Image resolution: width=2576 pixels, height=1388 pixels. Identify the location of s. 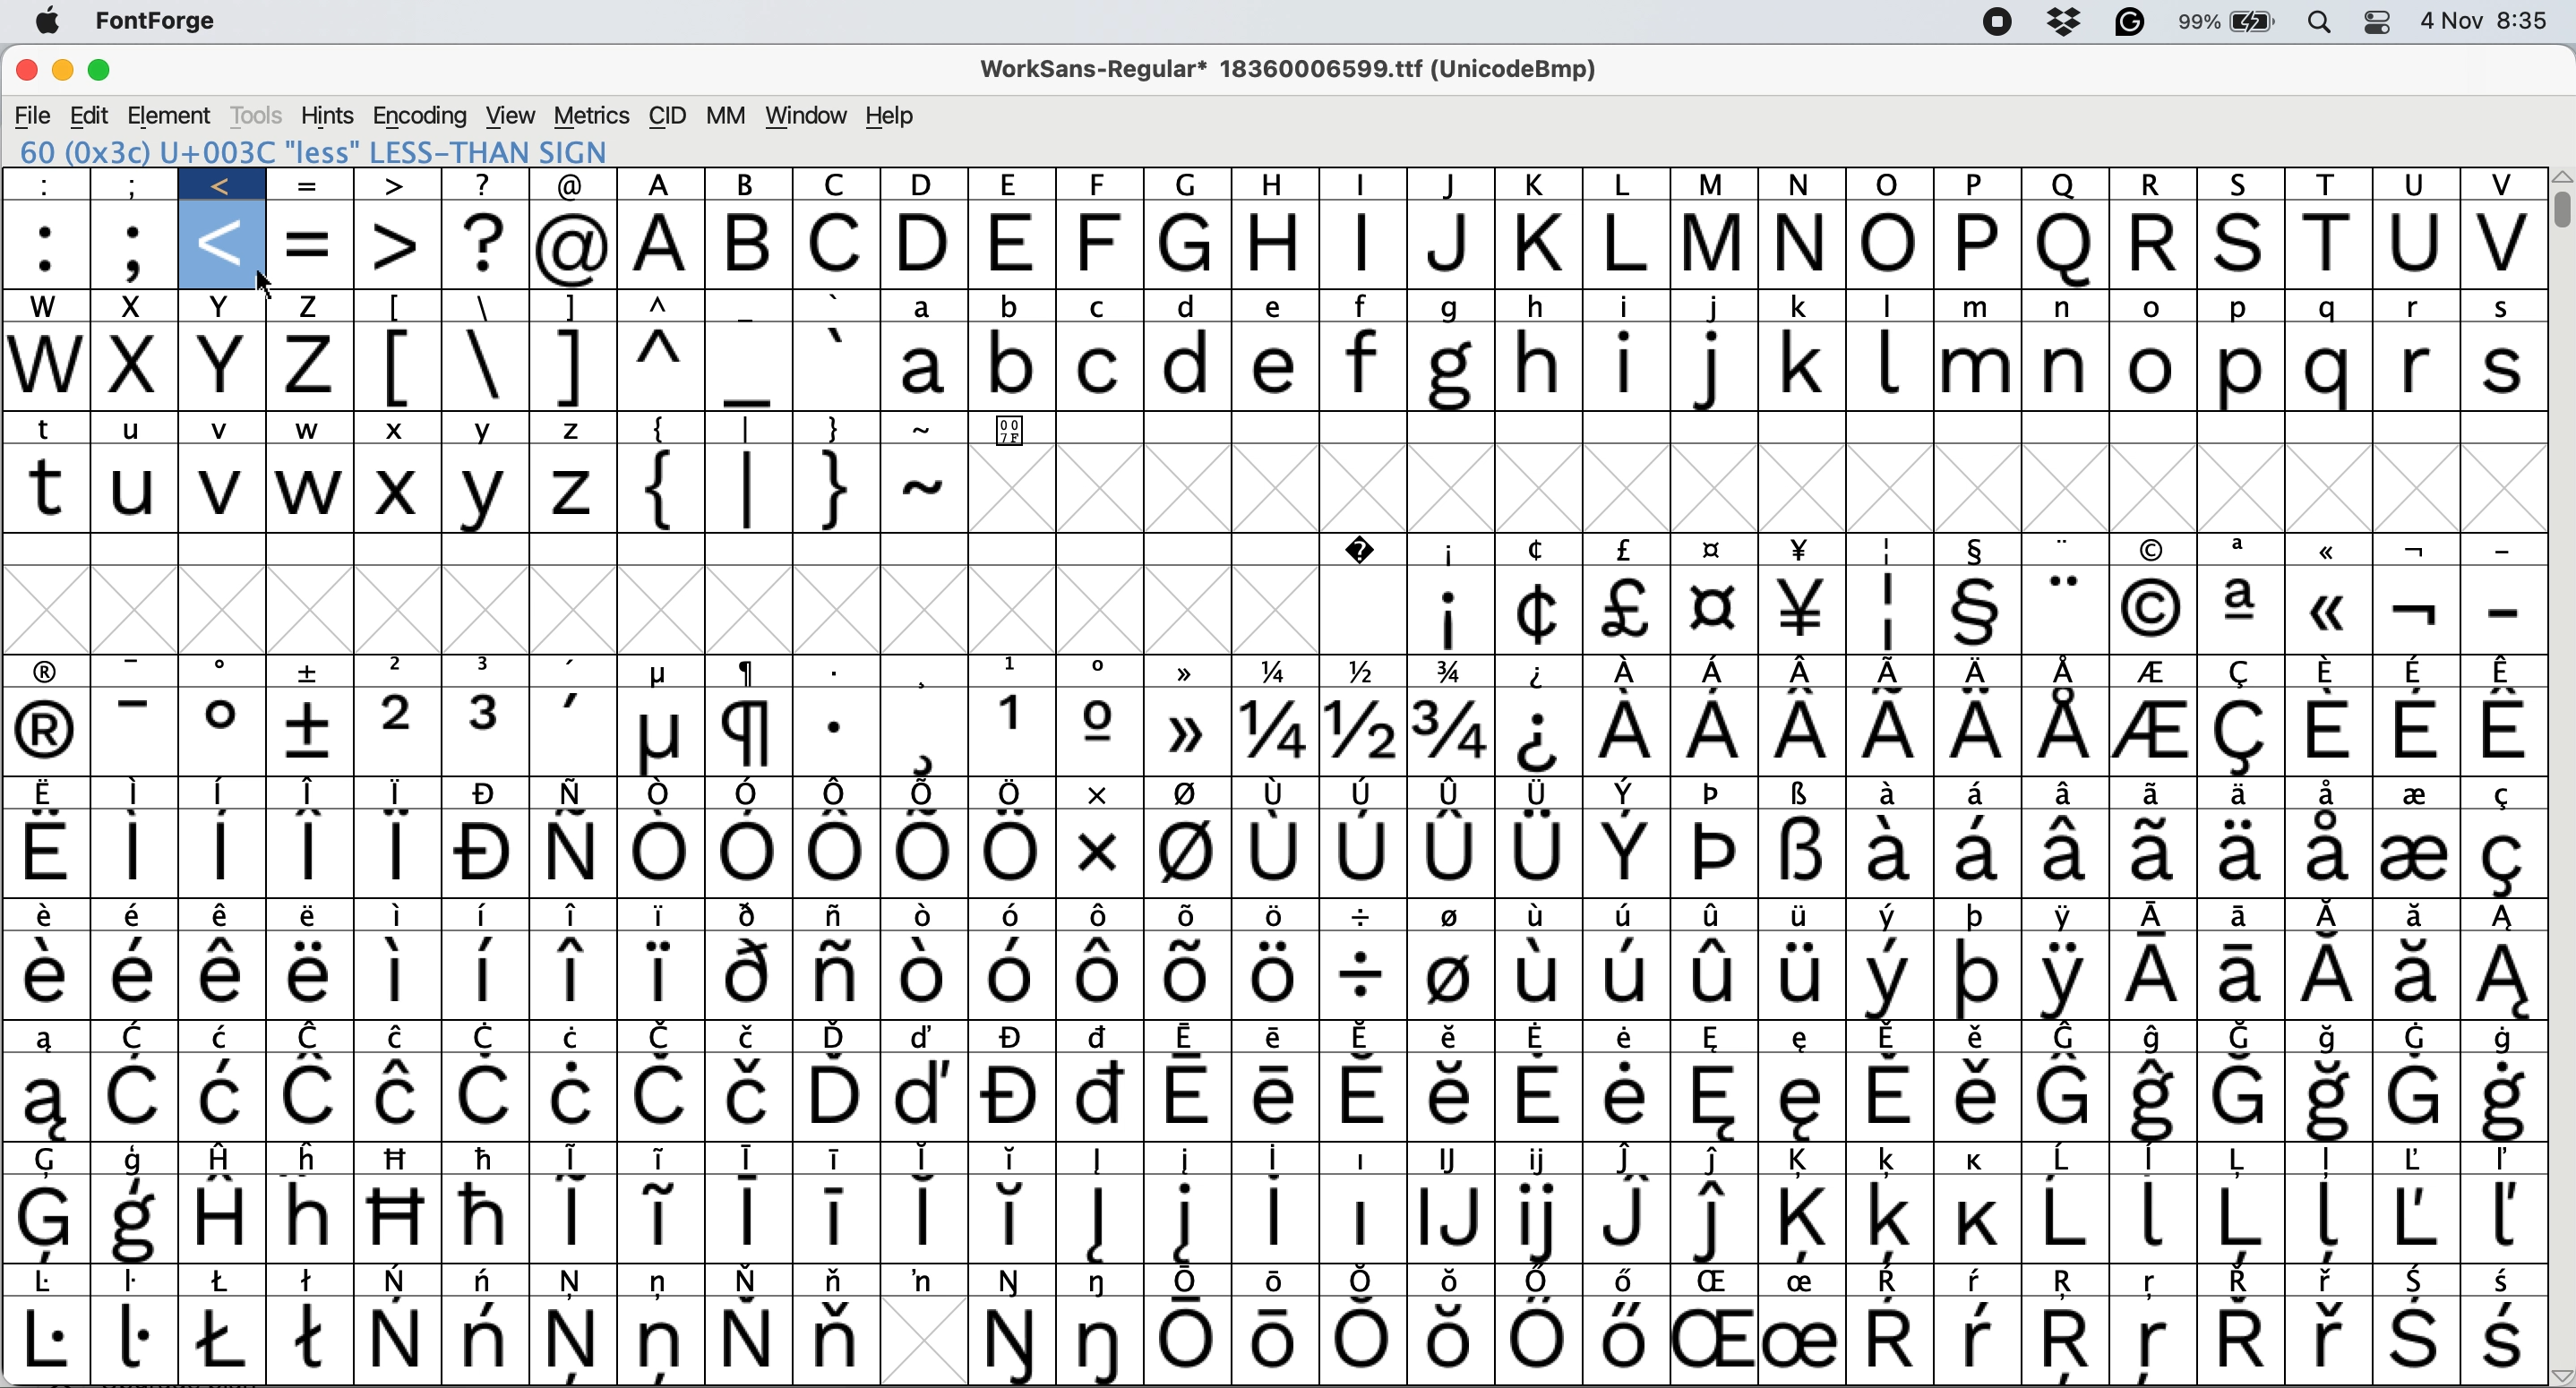
(2243, 246).